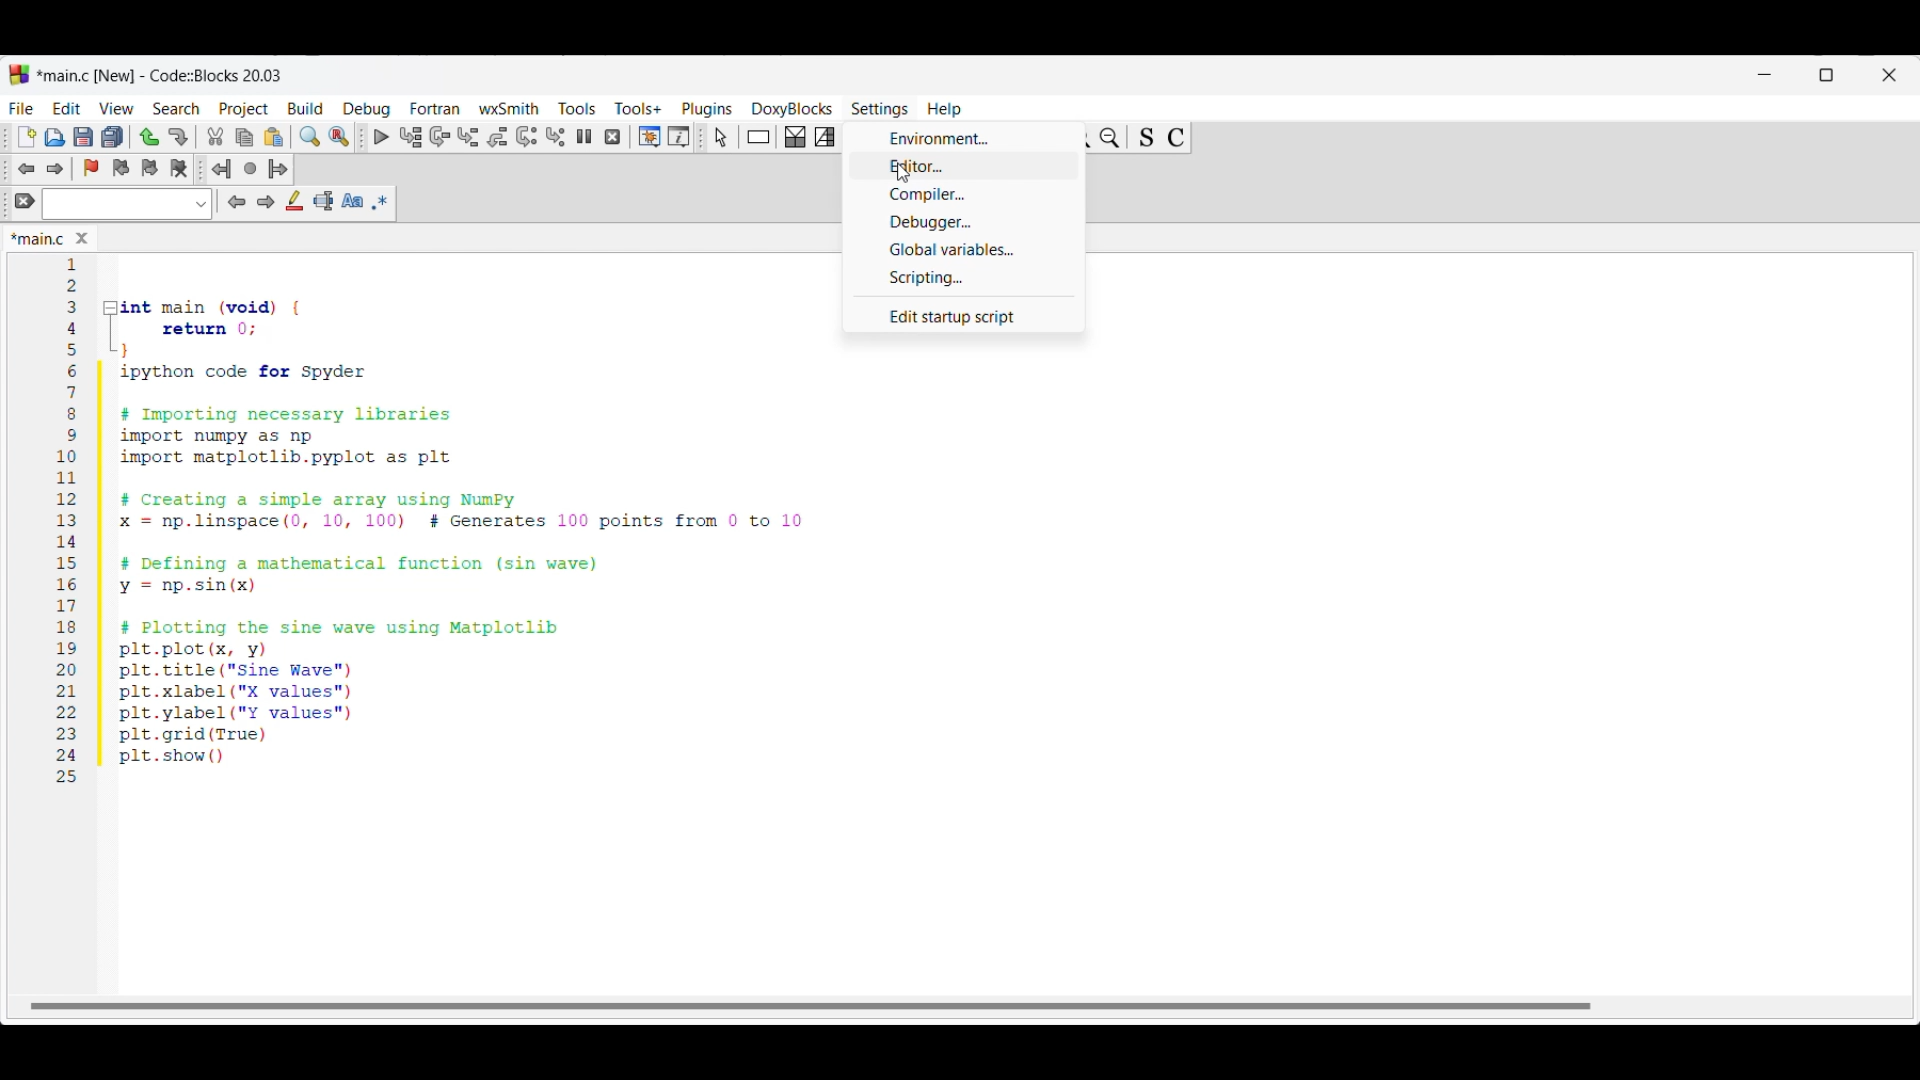  What do you see at coordinates (577, 108) in the screenshot?
I see `Tools menu` at bounding box center [577, 108].